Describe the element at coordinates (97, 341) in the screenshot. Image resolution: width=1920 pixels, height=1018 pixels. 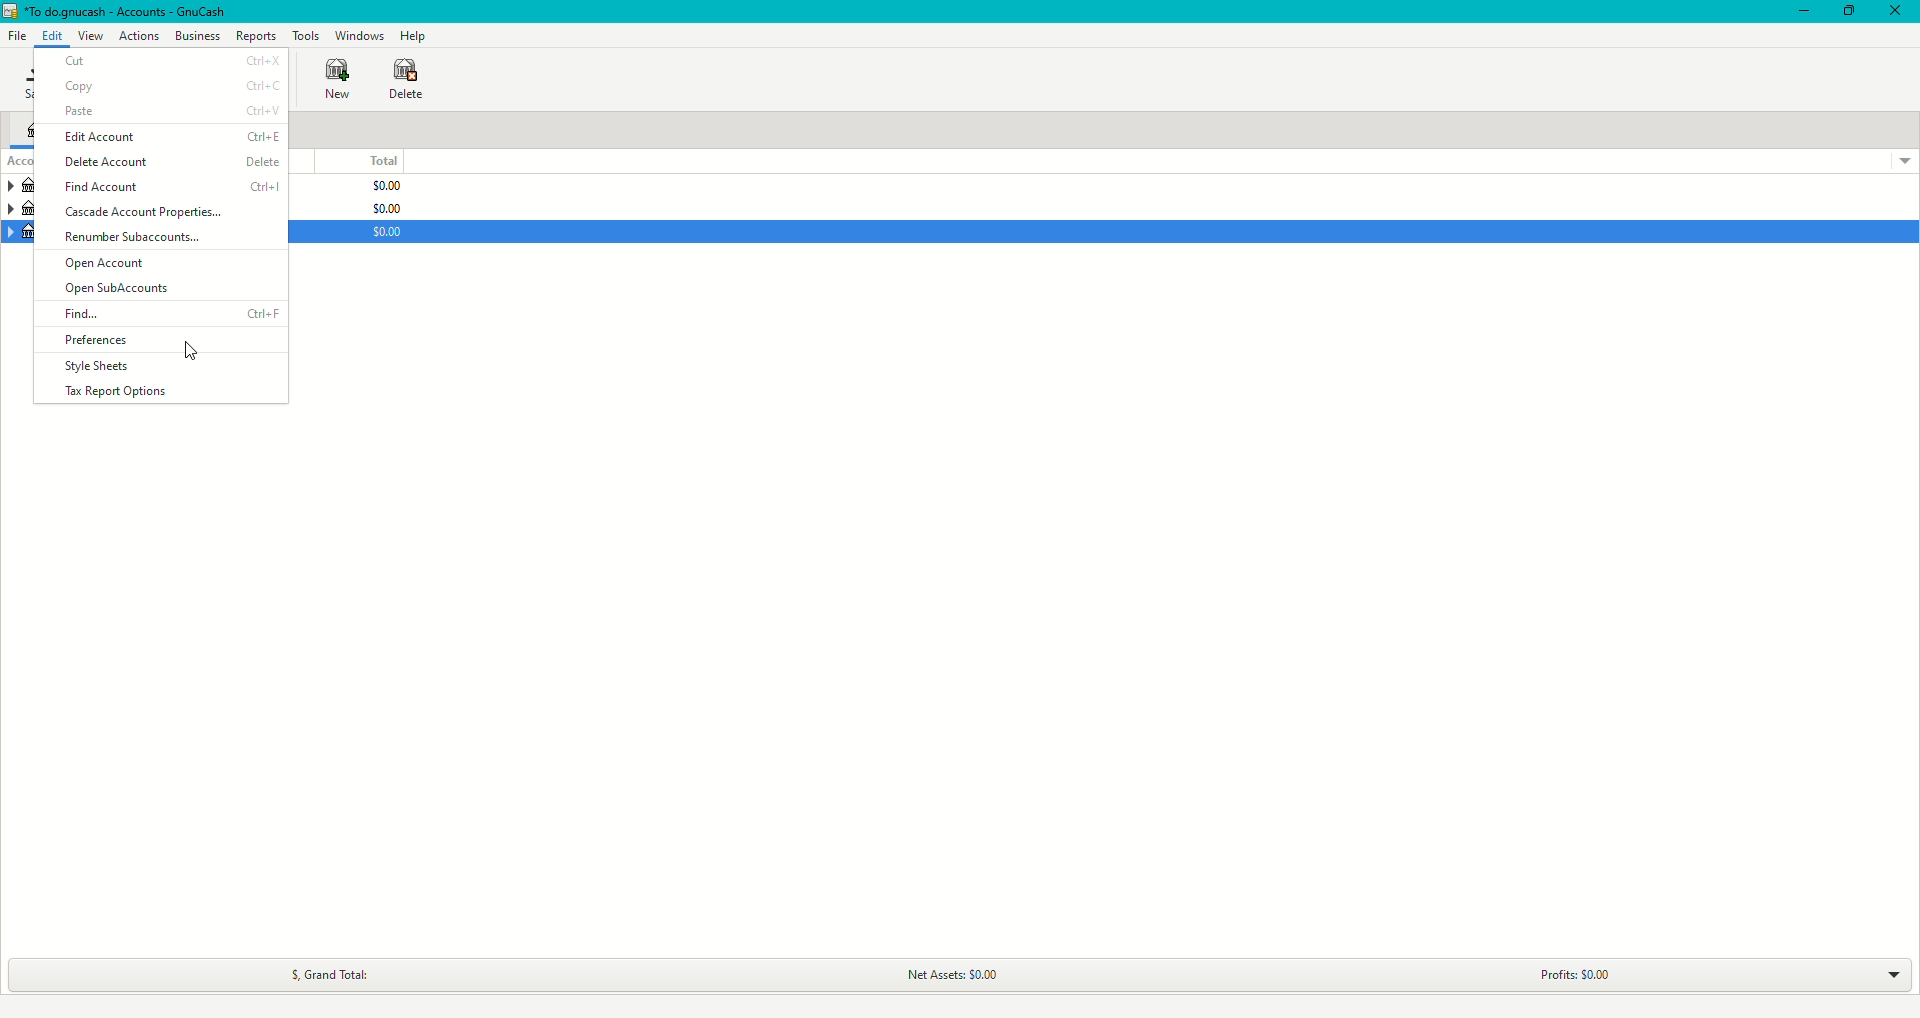
I see `Preferences` at that location.